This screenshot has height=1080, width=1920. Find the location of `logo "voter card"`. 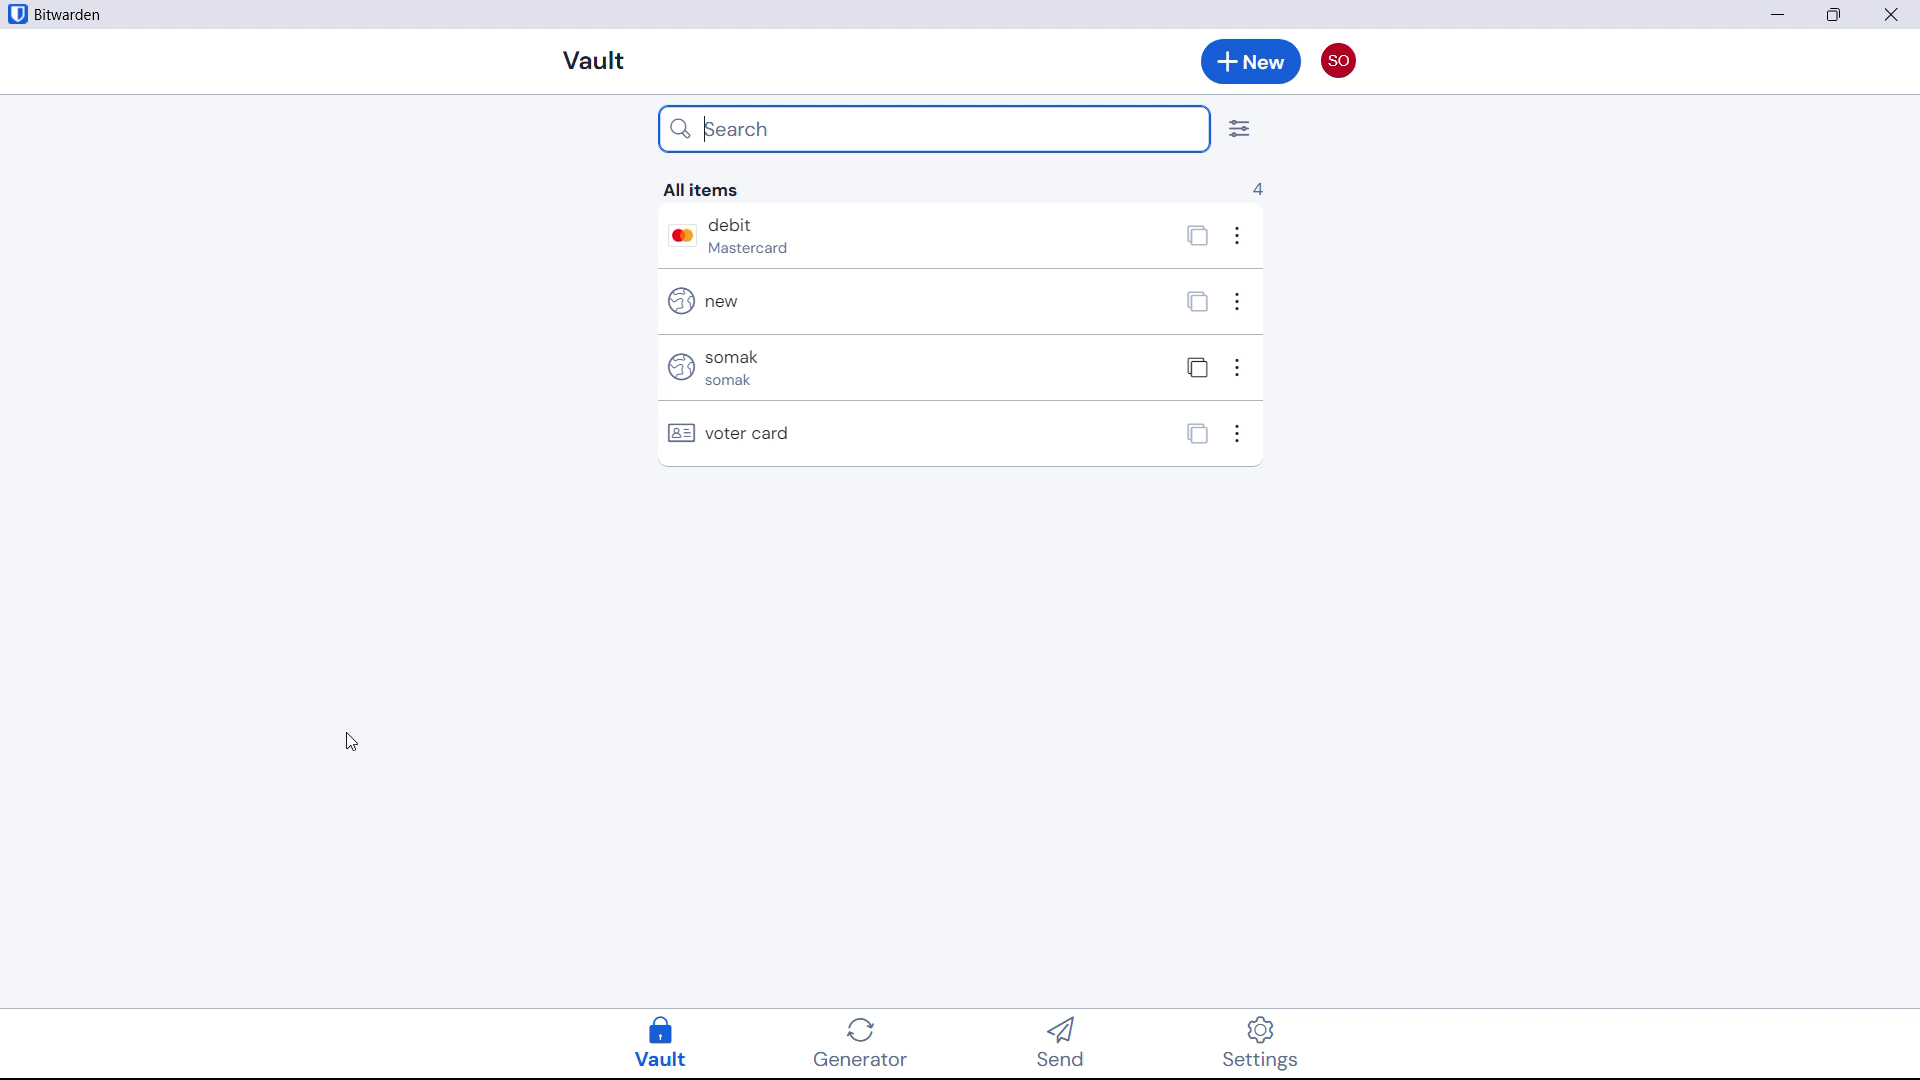

logo "voter card" is located at coordinates (682, 433).